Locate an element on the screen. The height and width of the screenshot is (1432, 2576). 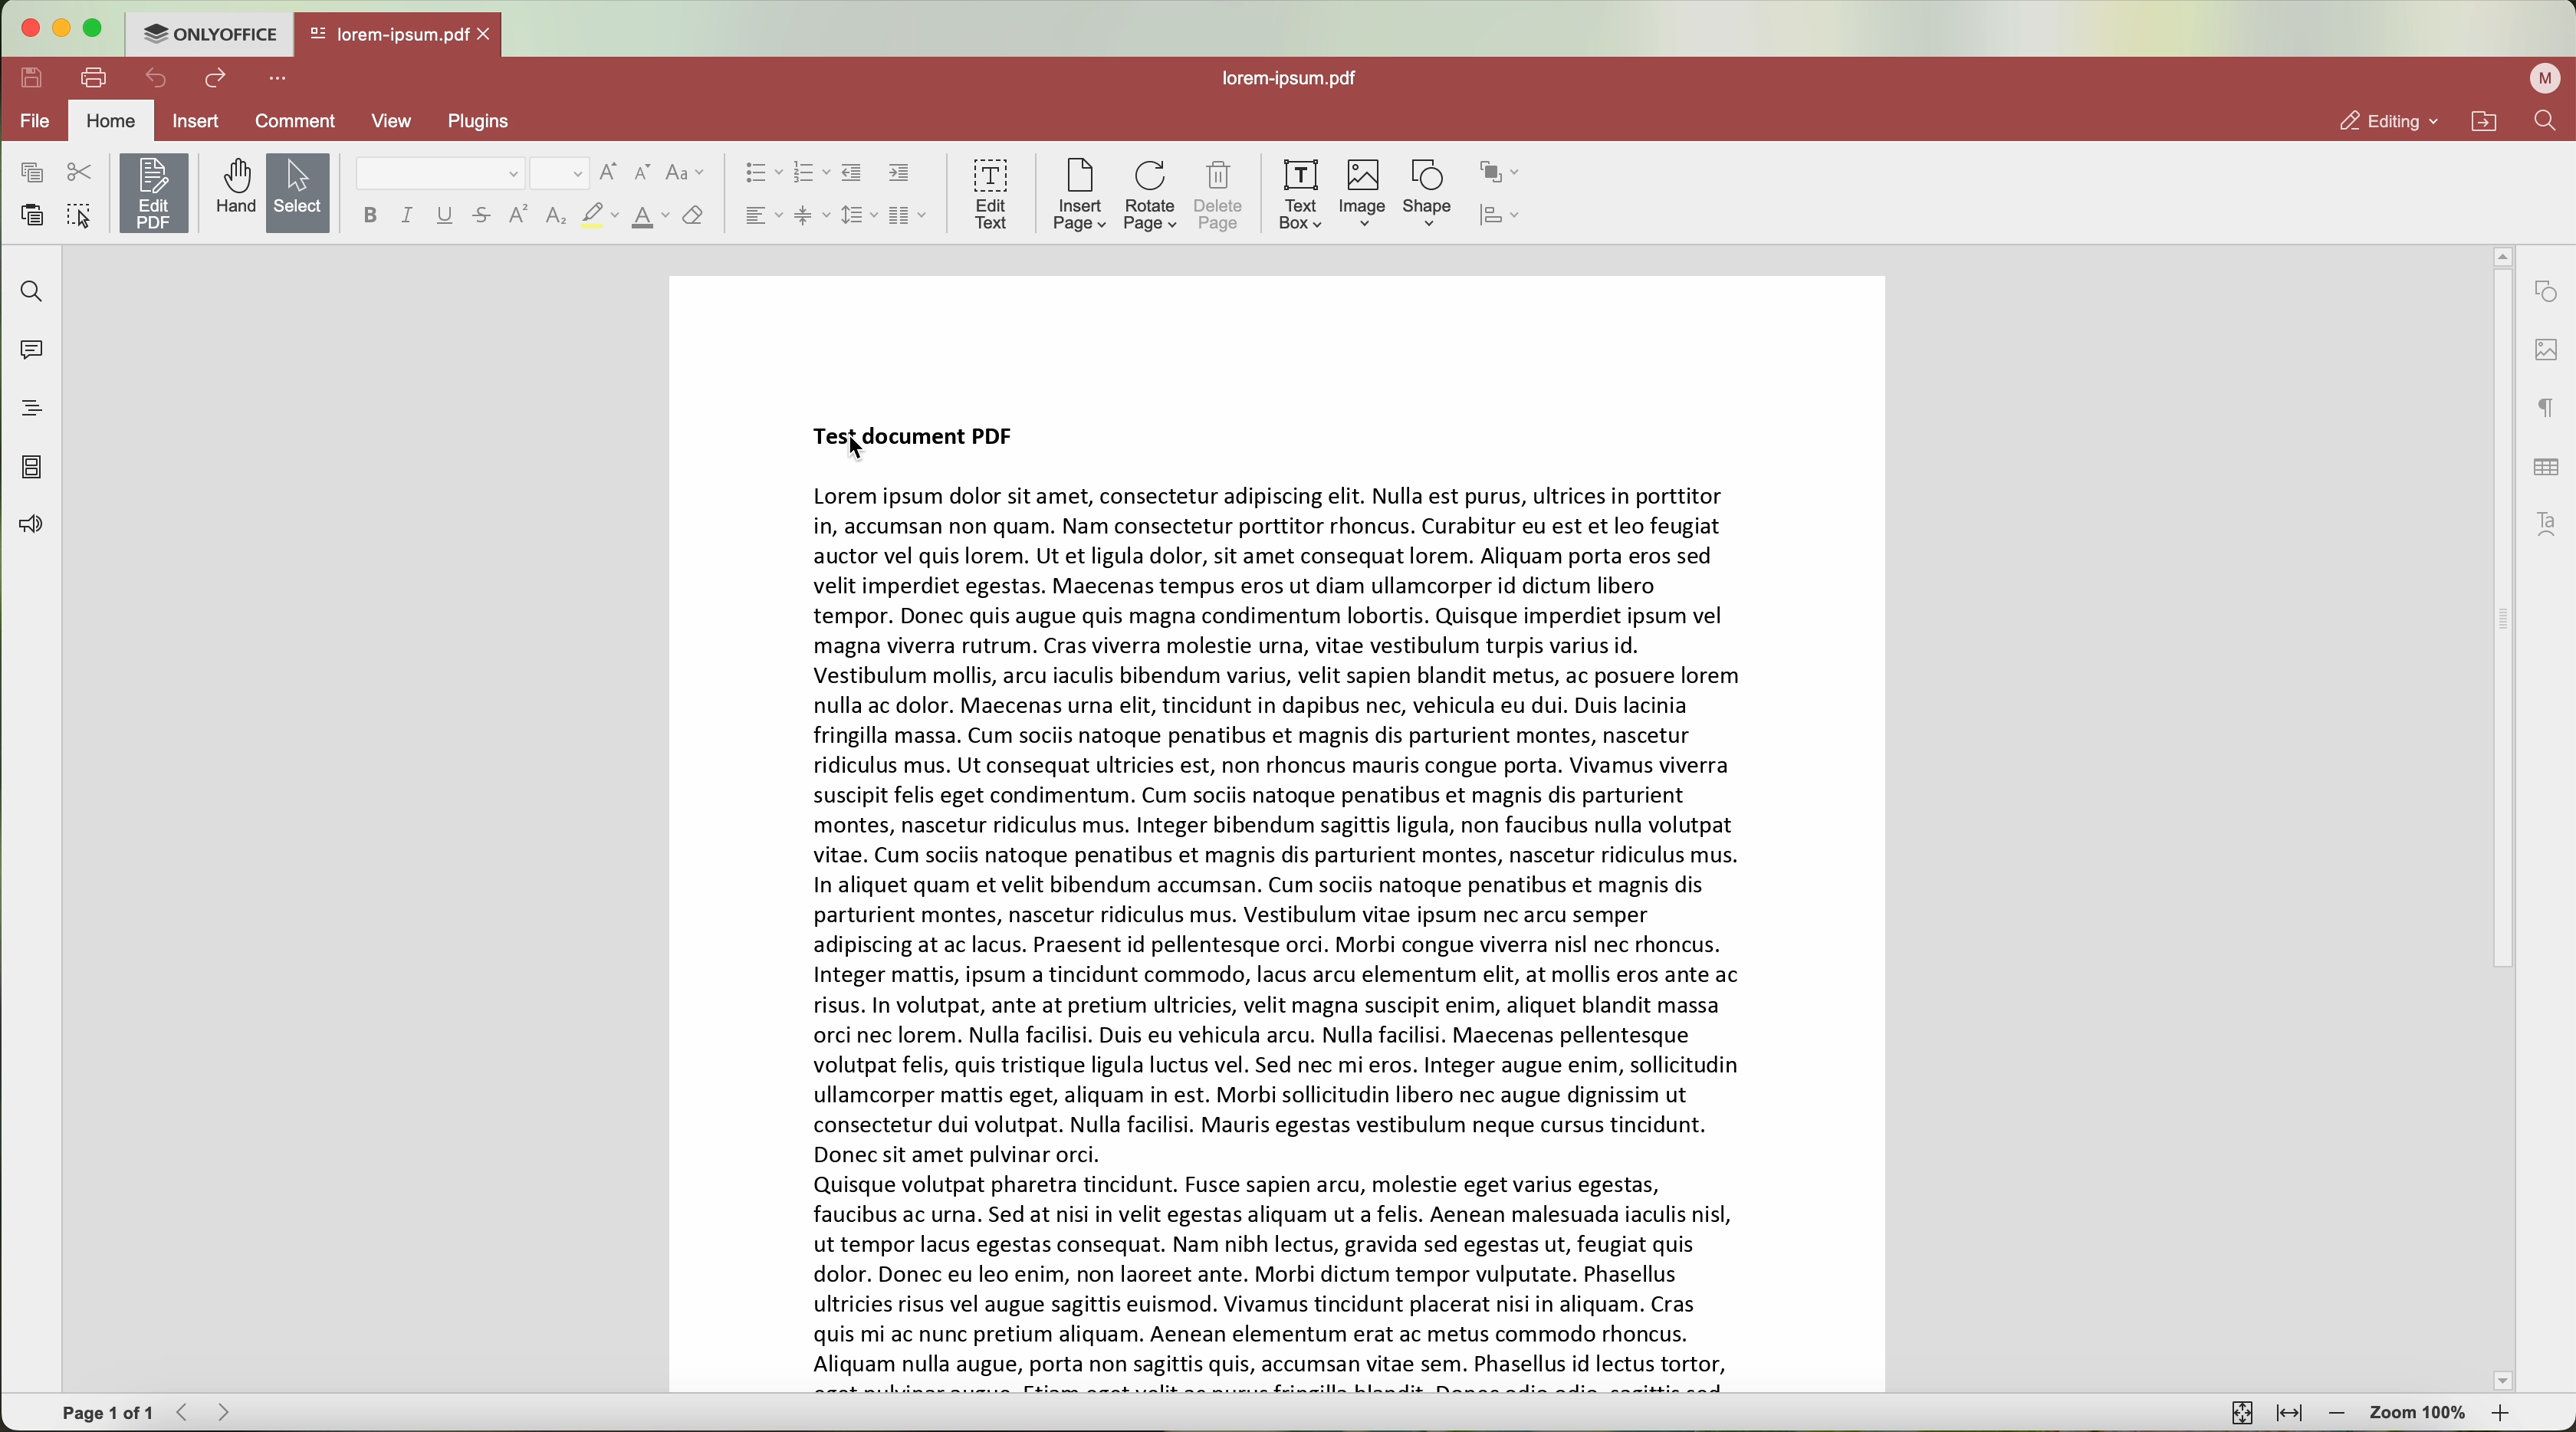
insert page is located at coordinates (1079, 197).